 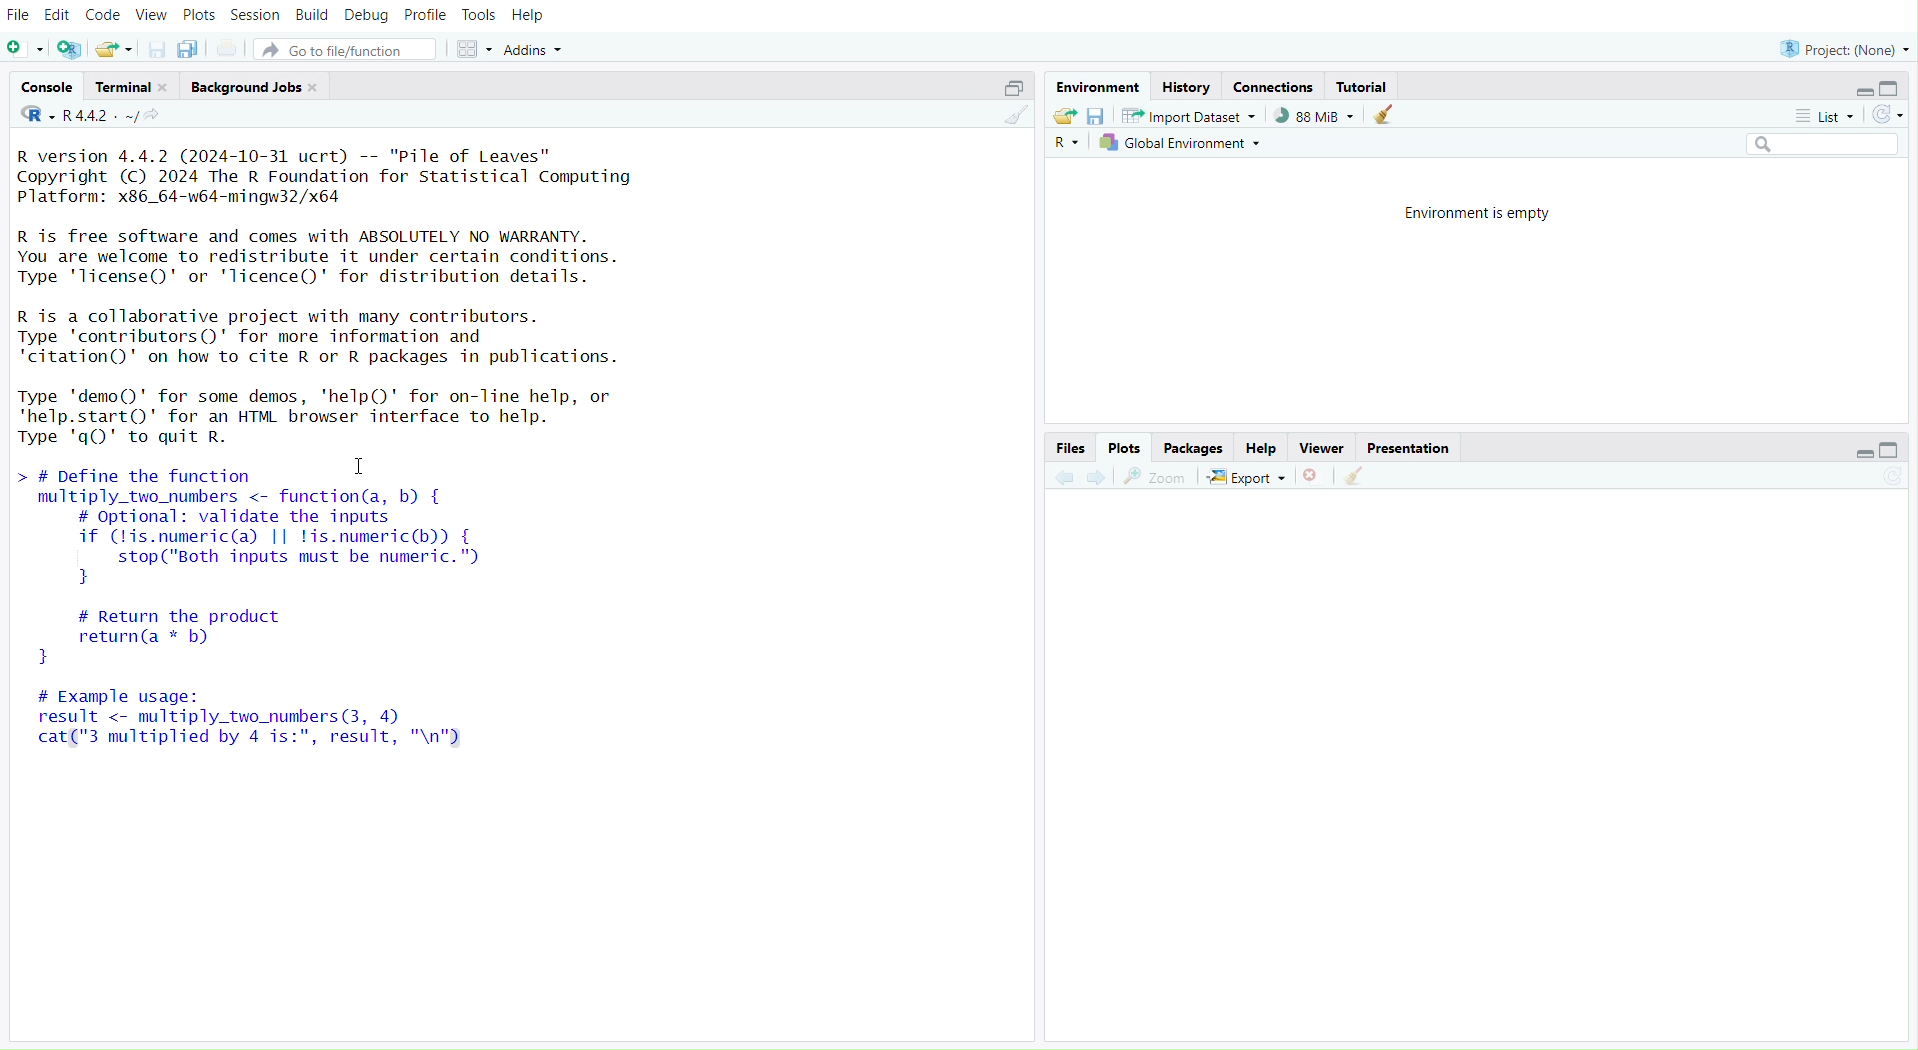 I want to click on Presentation, so click(x=1409, y=449).